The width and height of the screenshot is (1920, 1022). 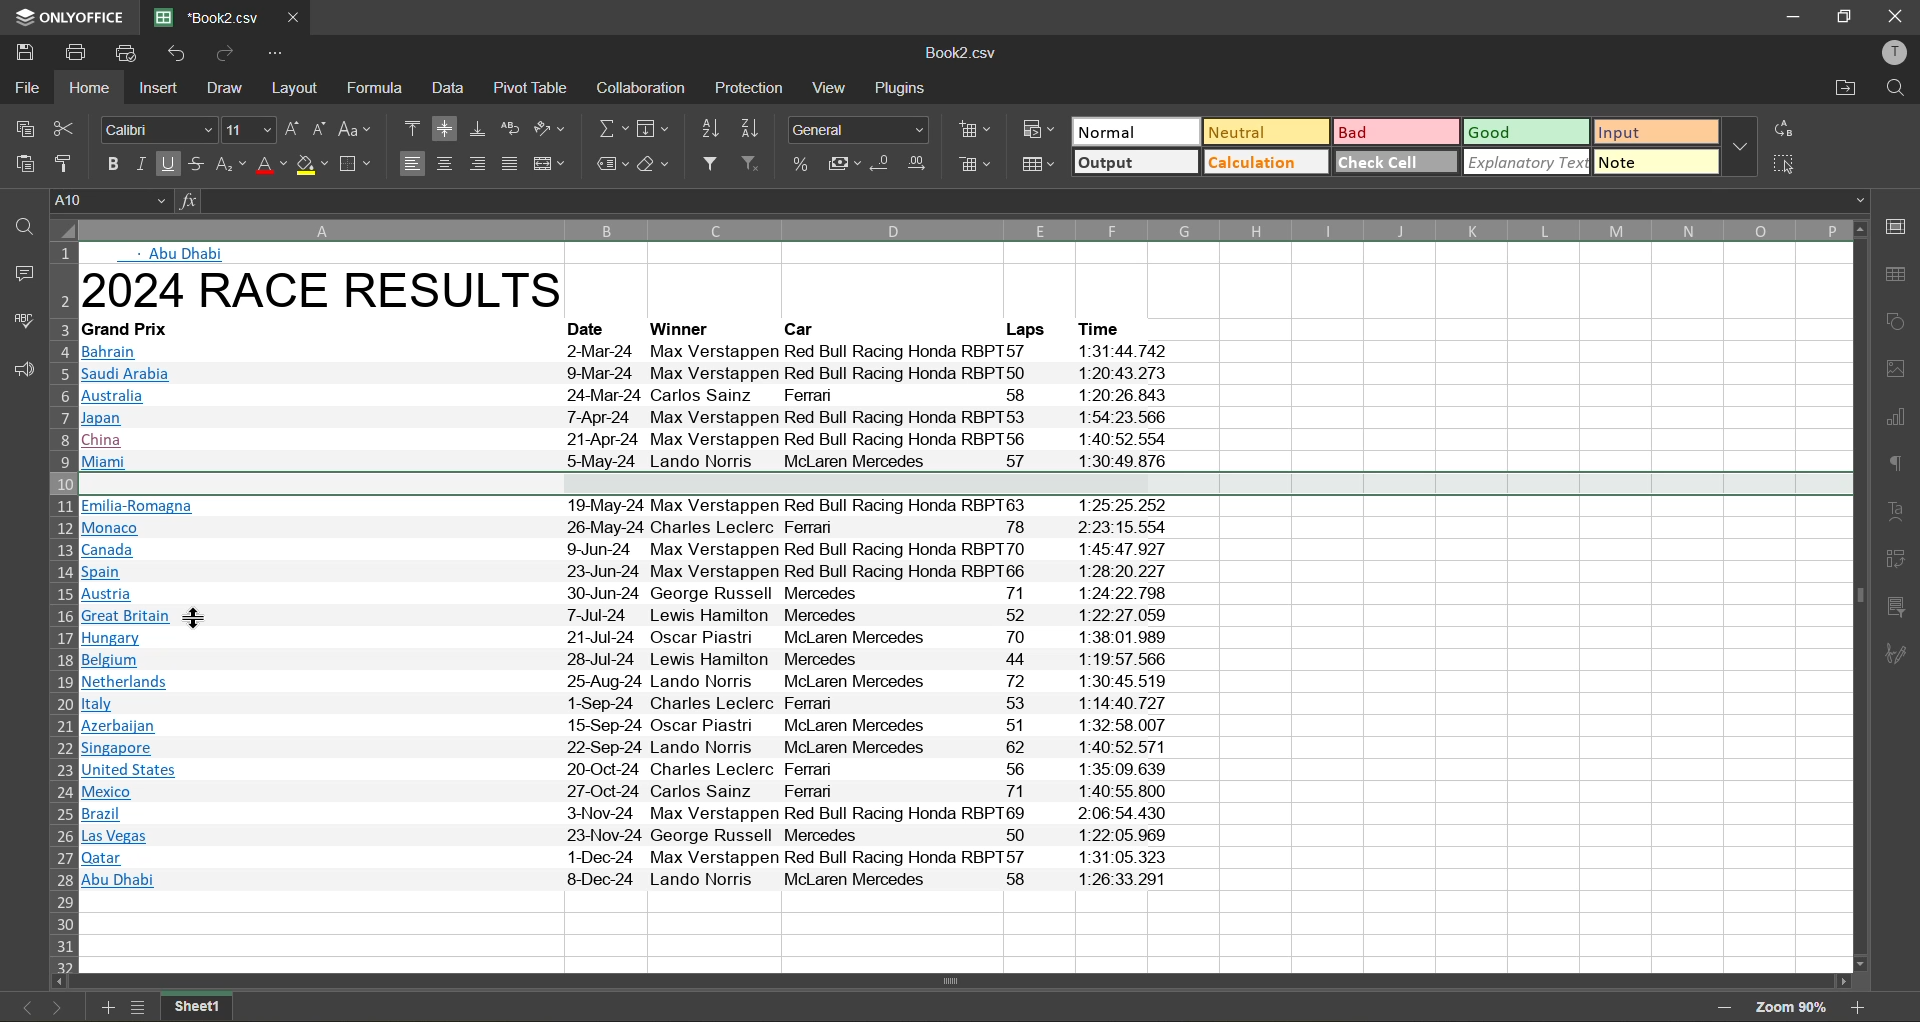 What do you see at coordinates (329, 293) in the screenshot?
I see `2024 RACE RESULTS` at bounding box center [329, 293].